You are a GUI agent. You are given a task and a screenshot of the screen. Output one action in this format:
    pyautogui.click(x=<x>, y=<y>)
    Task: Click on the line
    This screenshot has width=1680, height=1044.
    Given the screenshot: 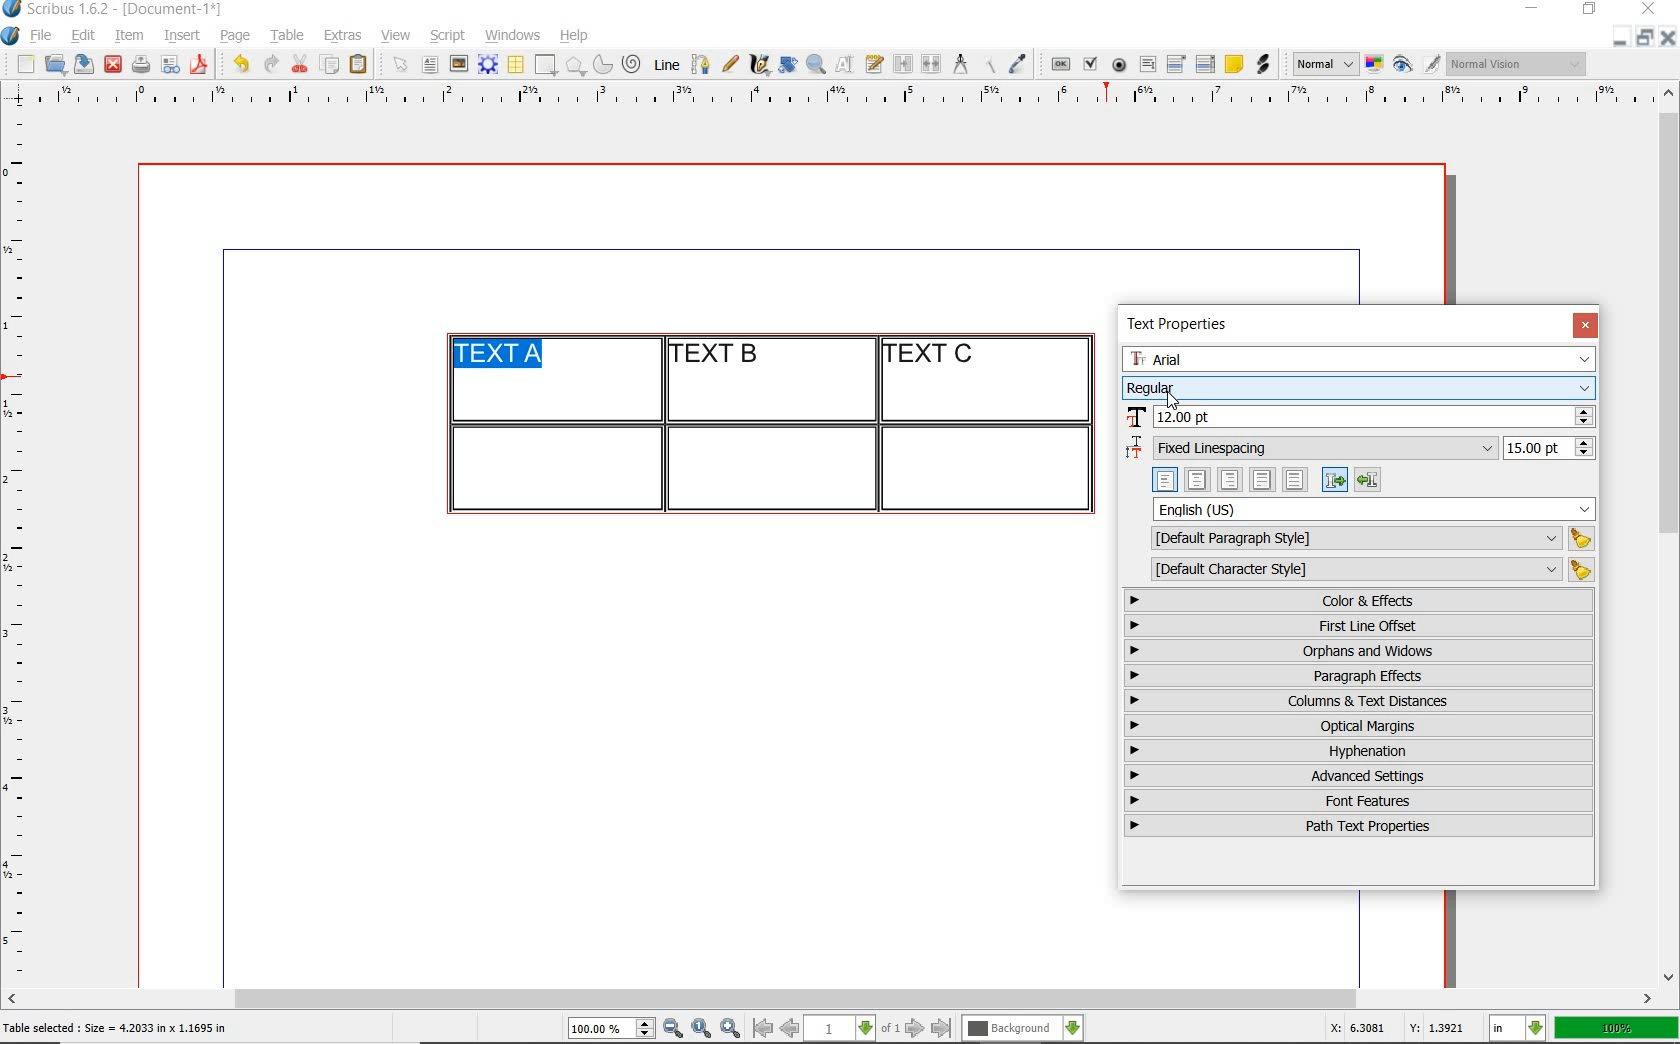 What is the action you would take?
    pyautogui.click(x=664, y=64)
    